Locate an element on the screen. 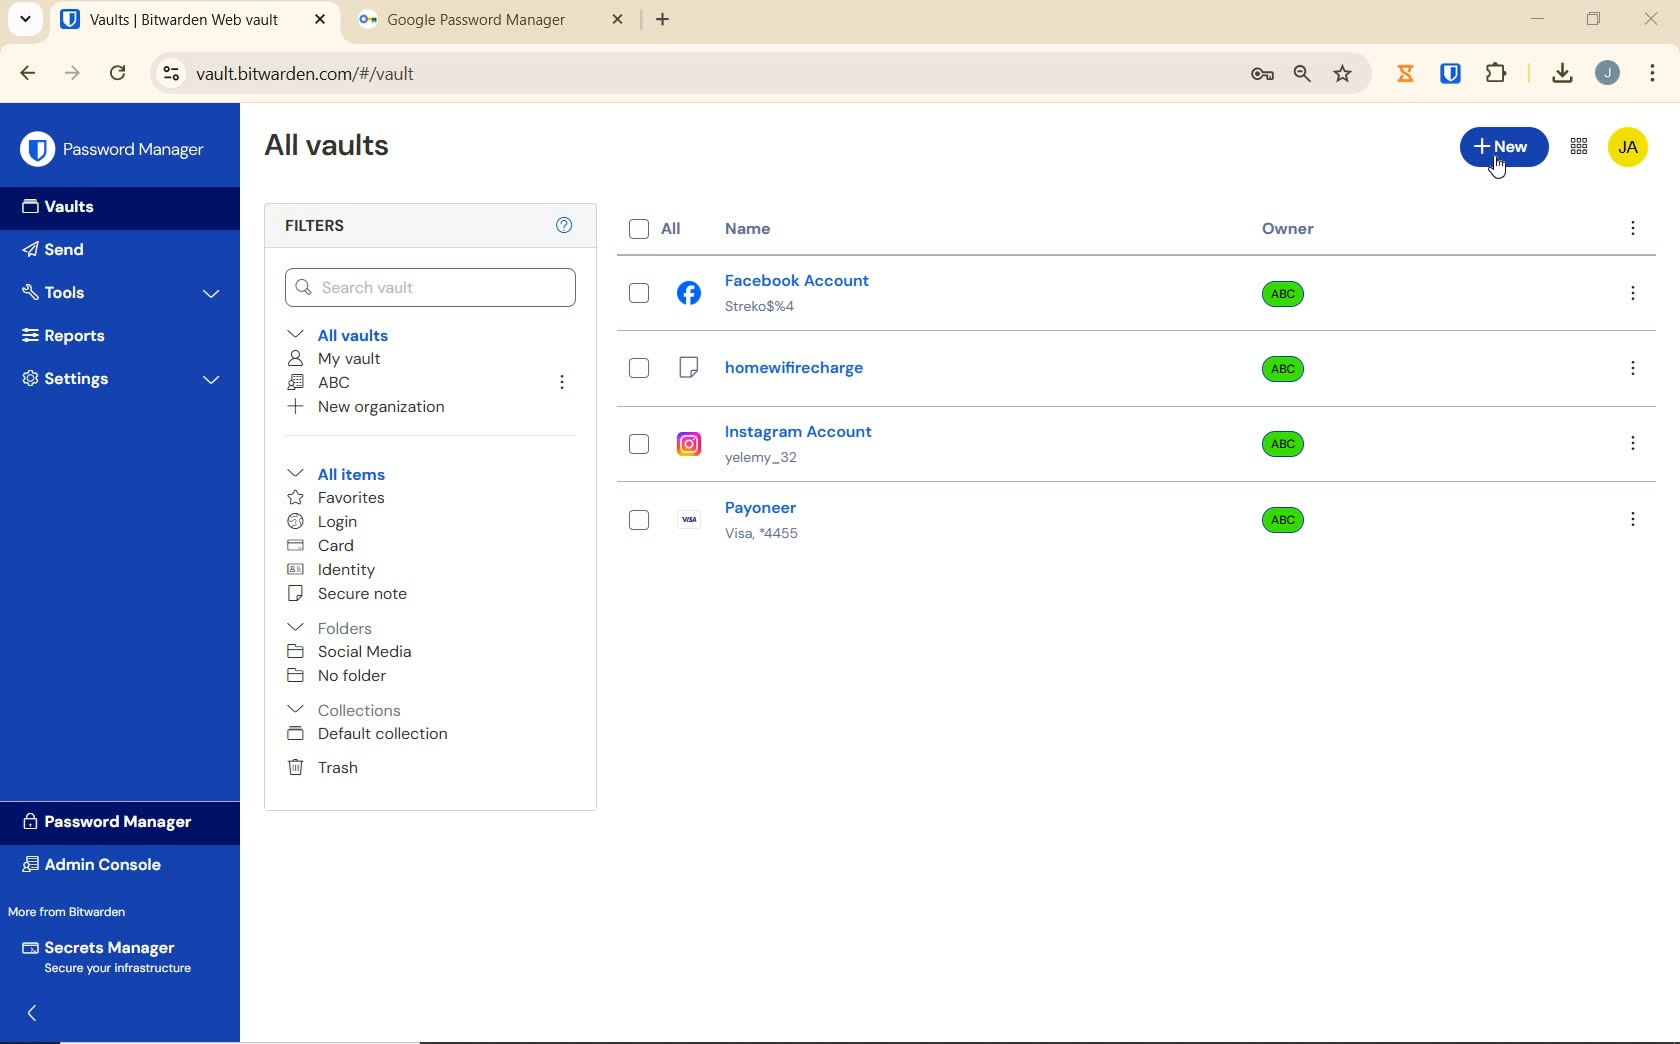 The width and height of the screenshot is (1680, 1044). customize Google chrome is located at coordinates (1653, 74).